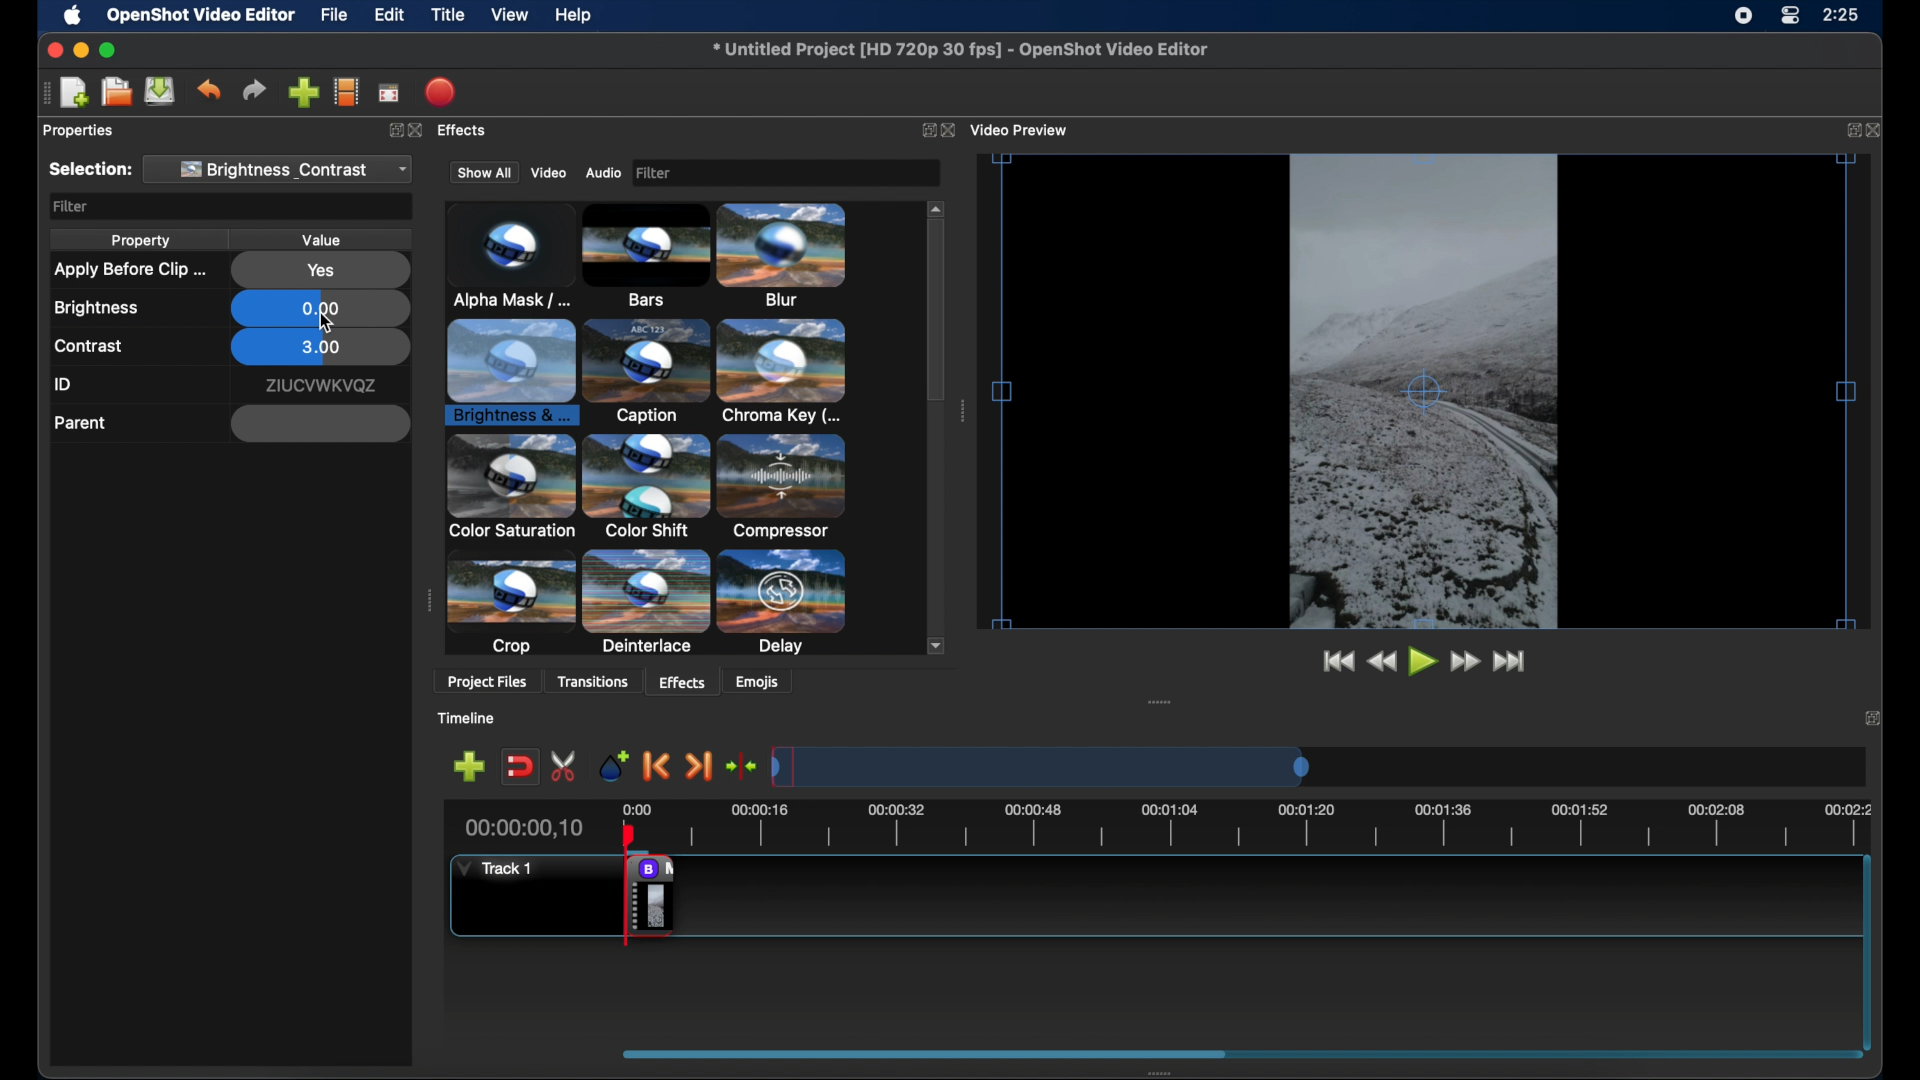  I want to click on cursor, so click(324, 324).